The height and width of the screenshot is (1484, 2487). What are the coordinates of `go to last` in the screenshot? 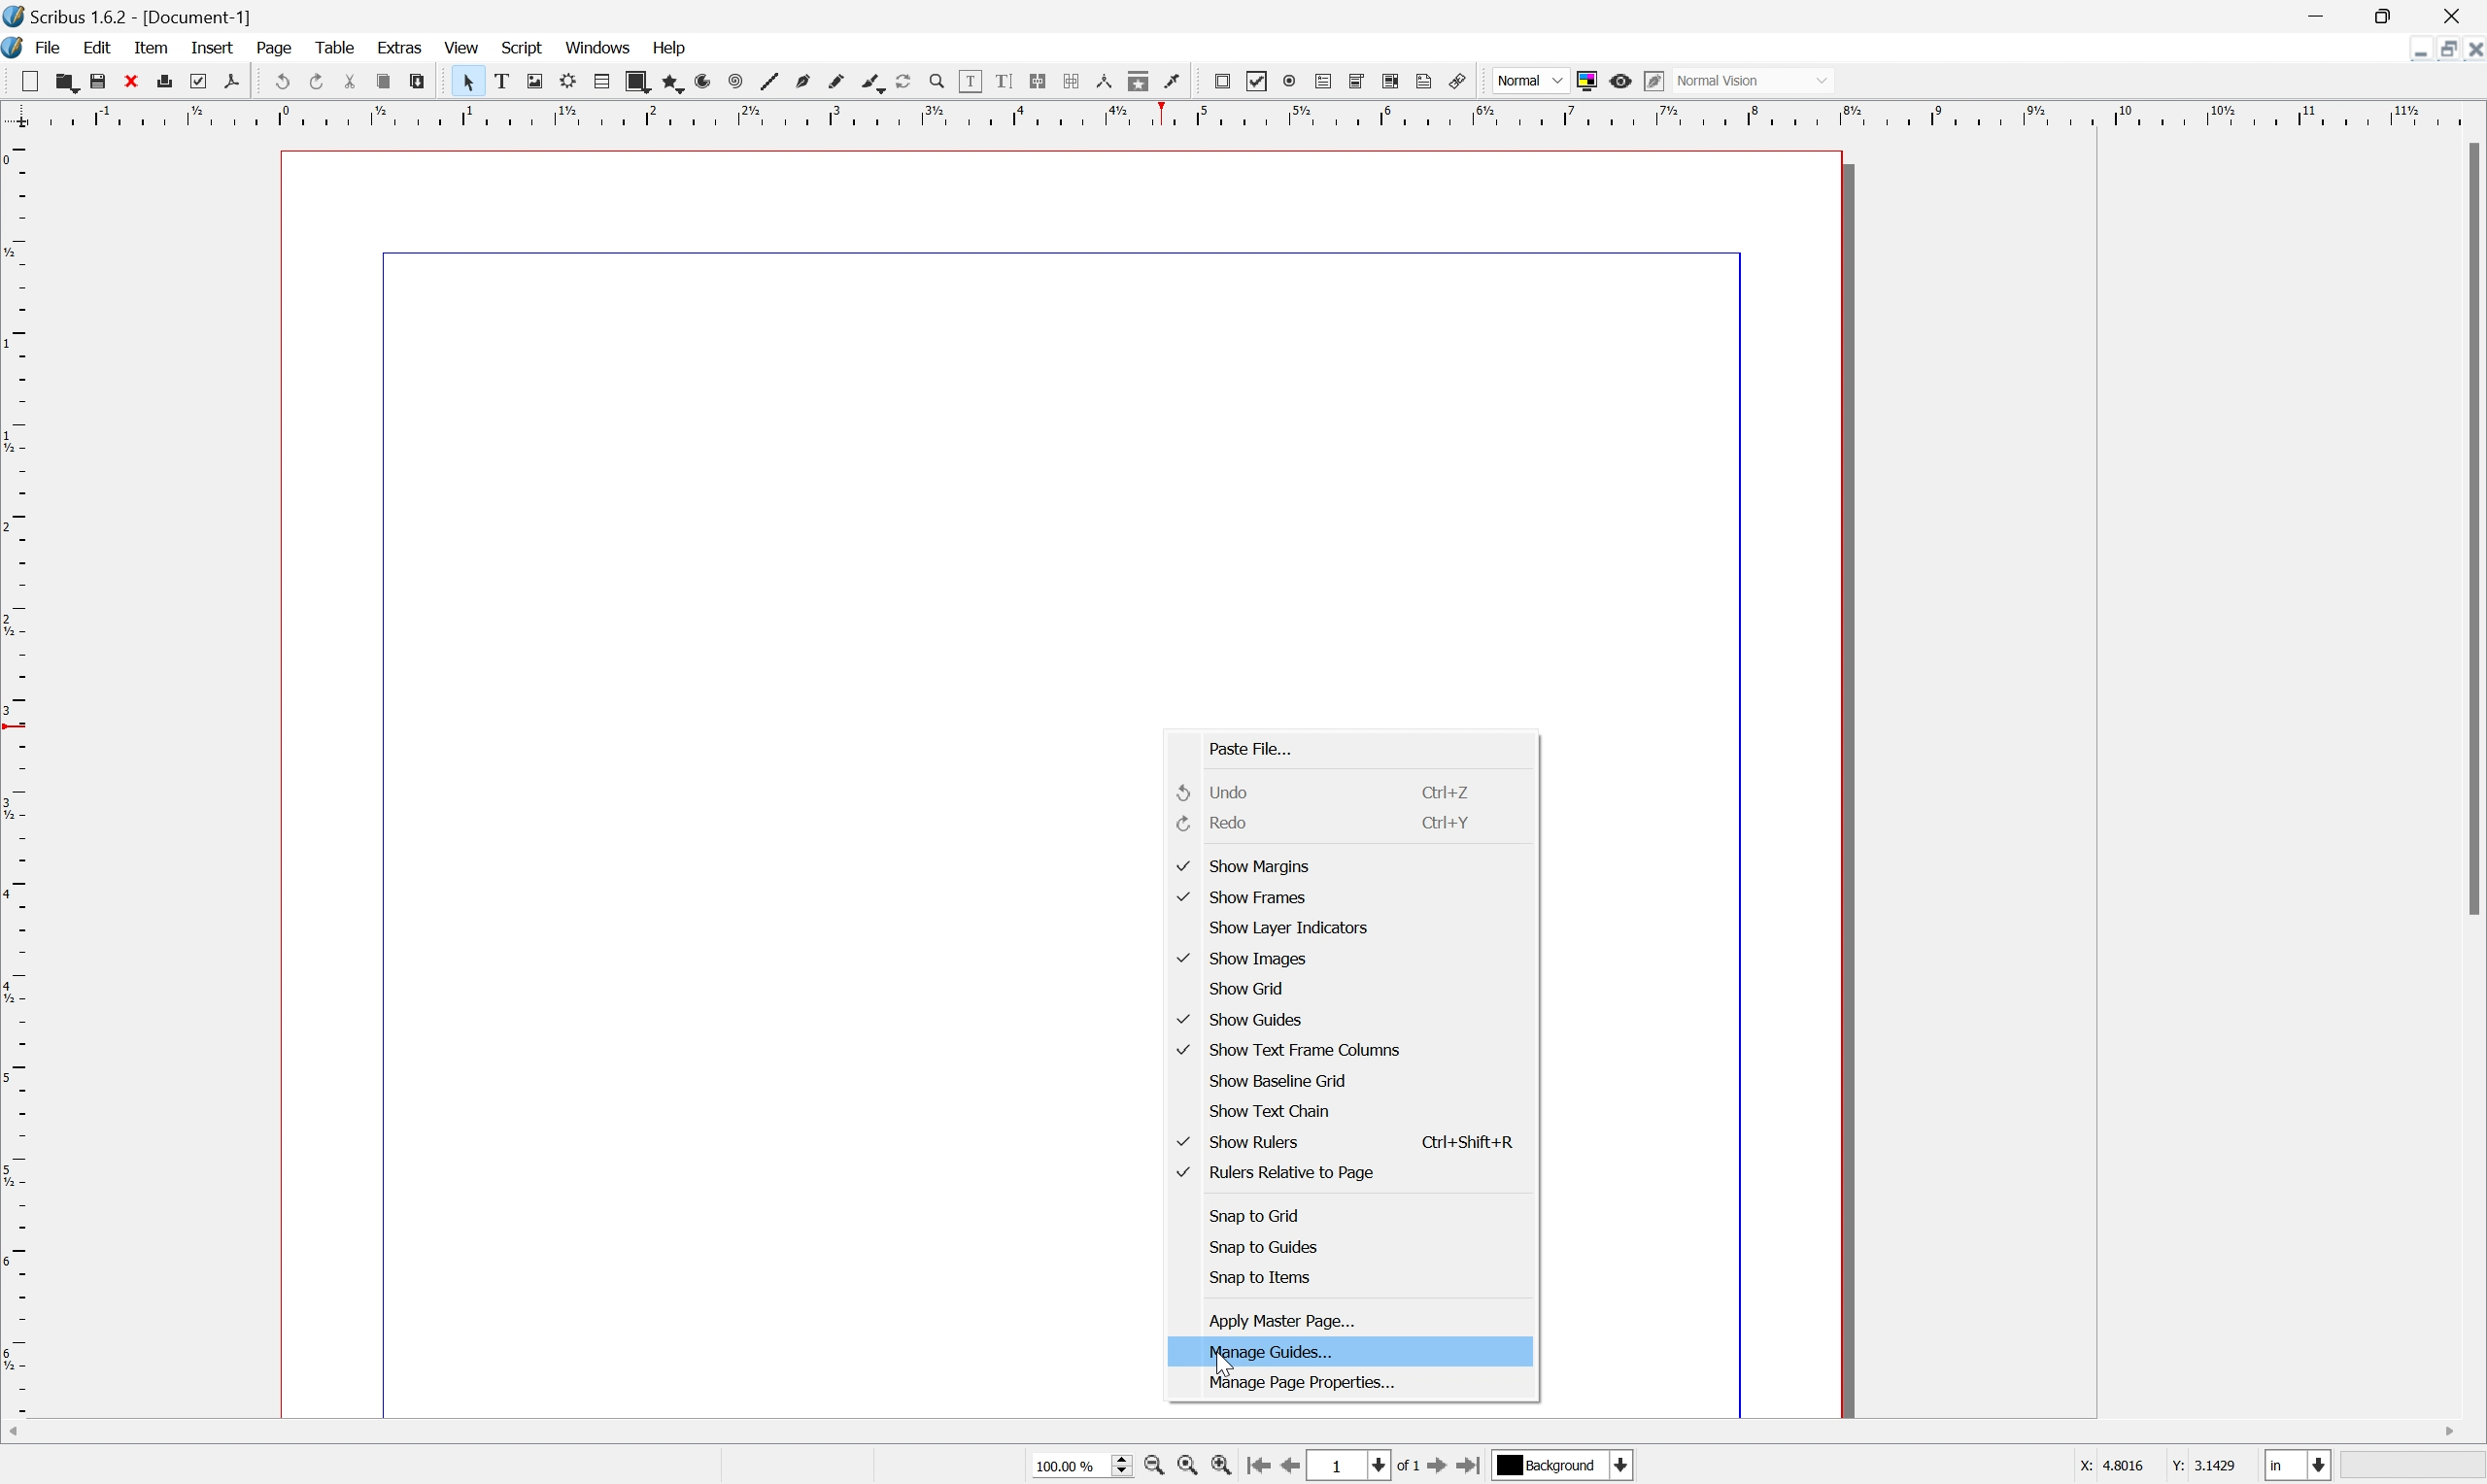 It's located at (1469, 1469).